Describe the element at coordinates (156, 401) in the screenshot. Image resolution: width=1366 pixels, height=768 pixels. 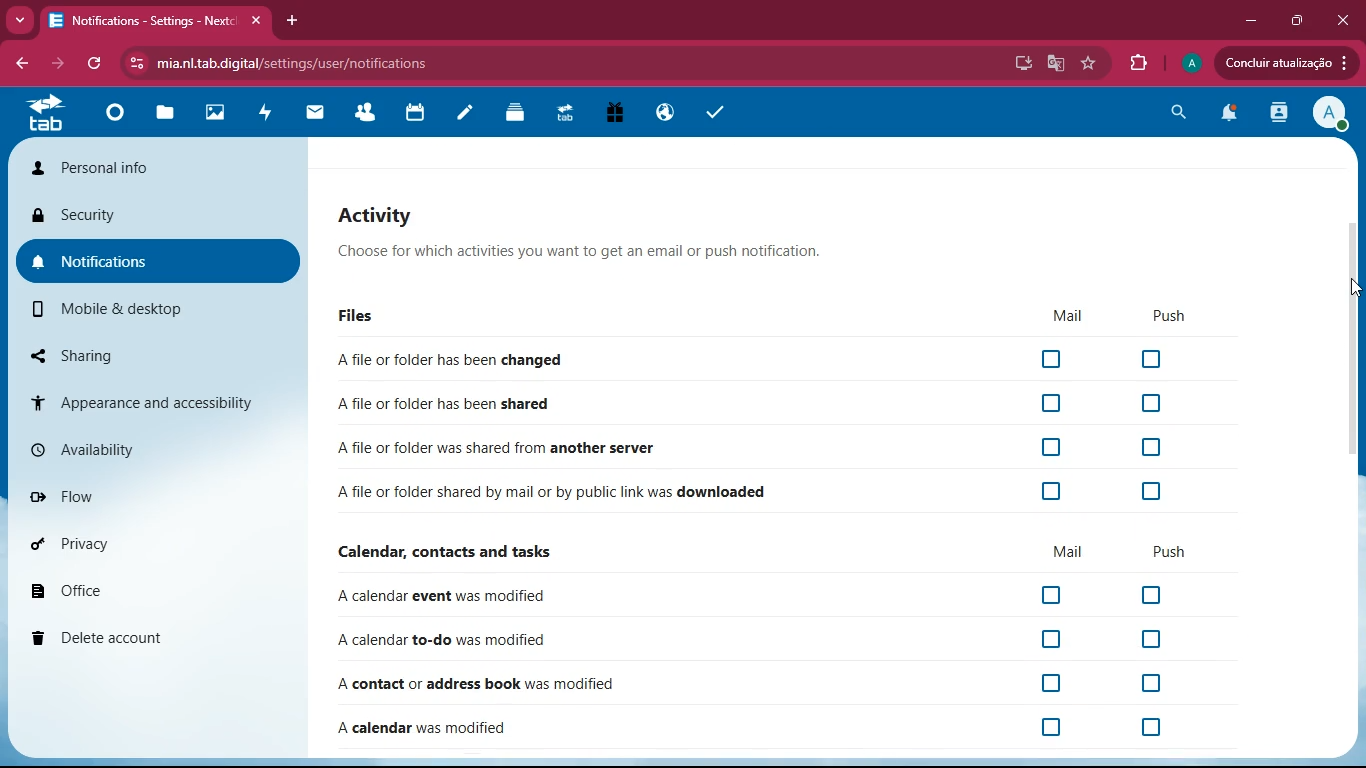
I see `appearance and accessibility` at that location.